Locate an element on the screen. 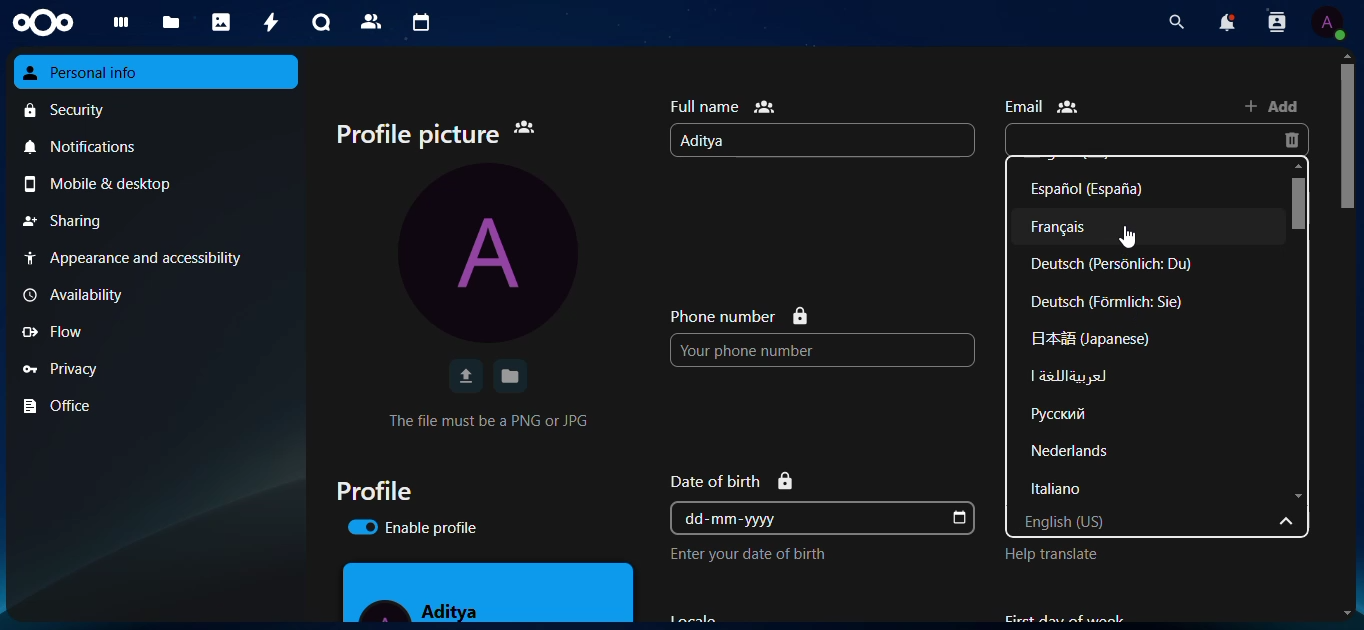  profile is located at coordinates (1328, 22).